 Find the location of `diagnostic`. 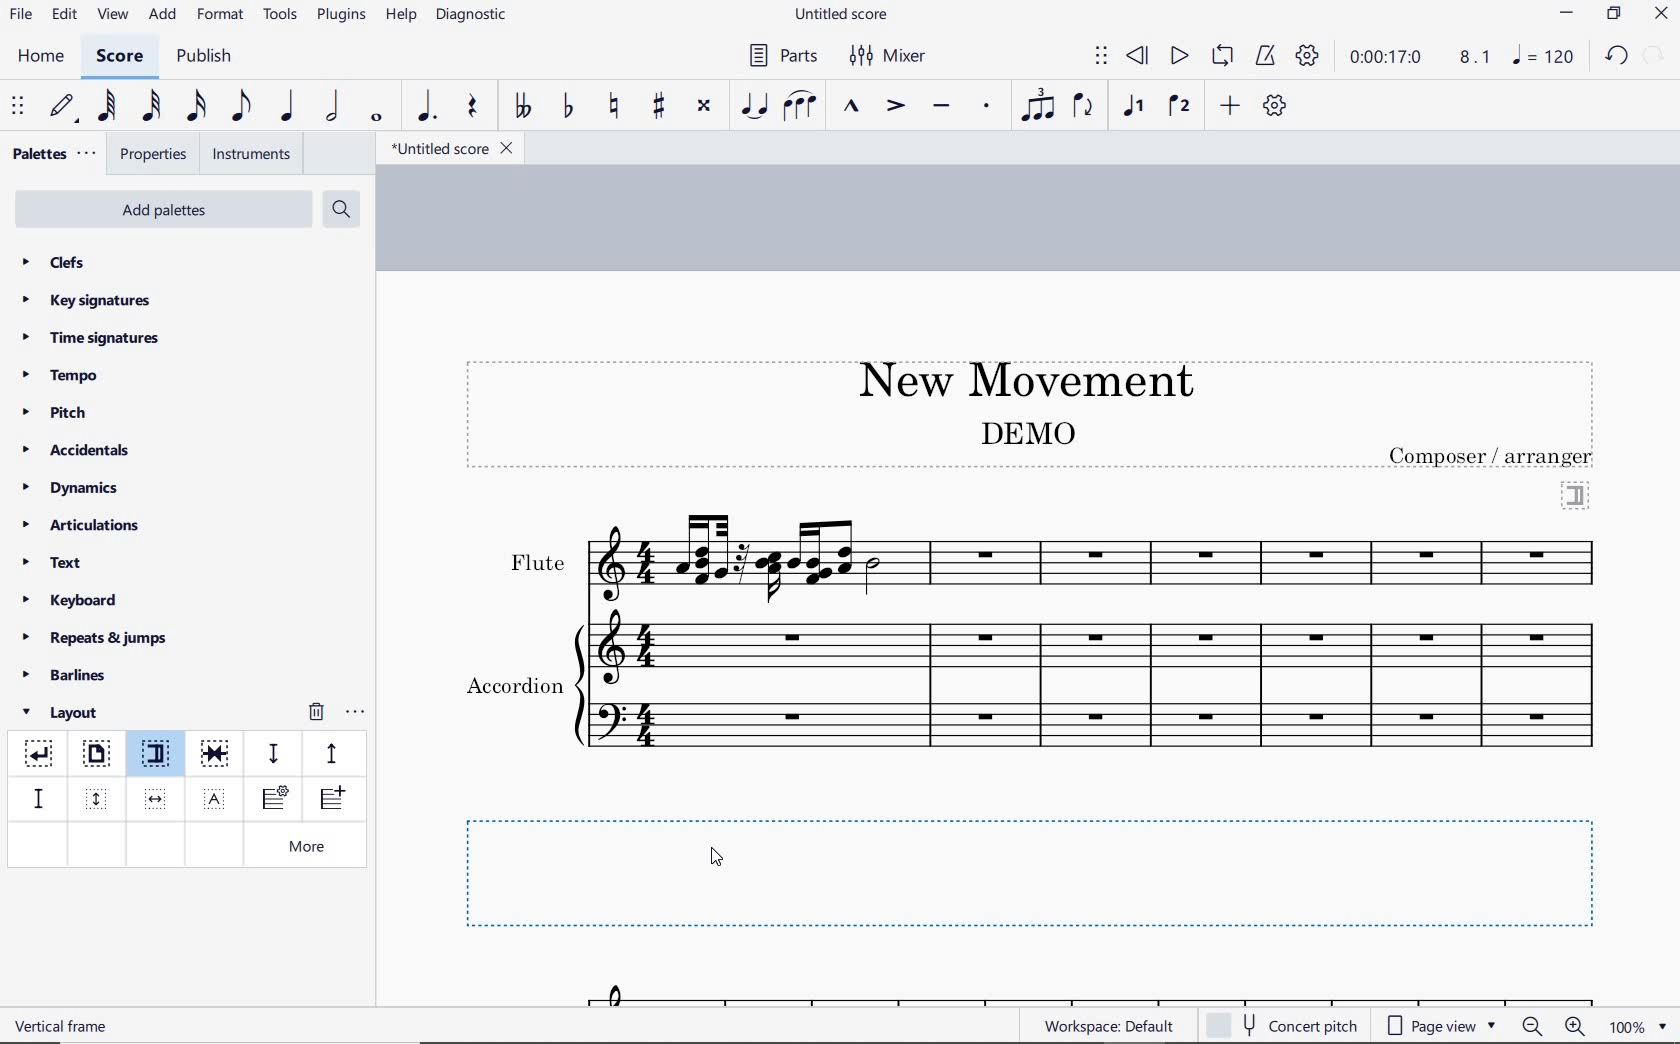

diagnostic is located at coordinates (474, 17).